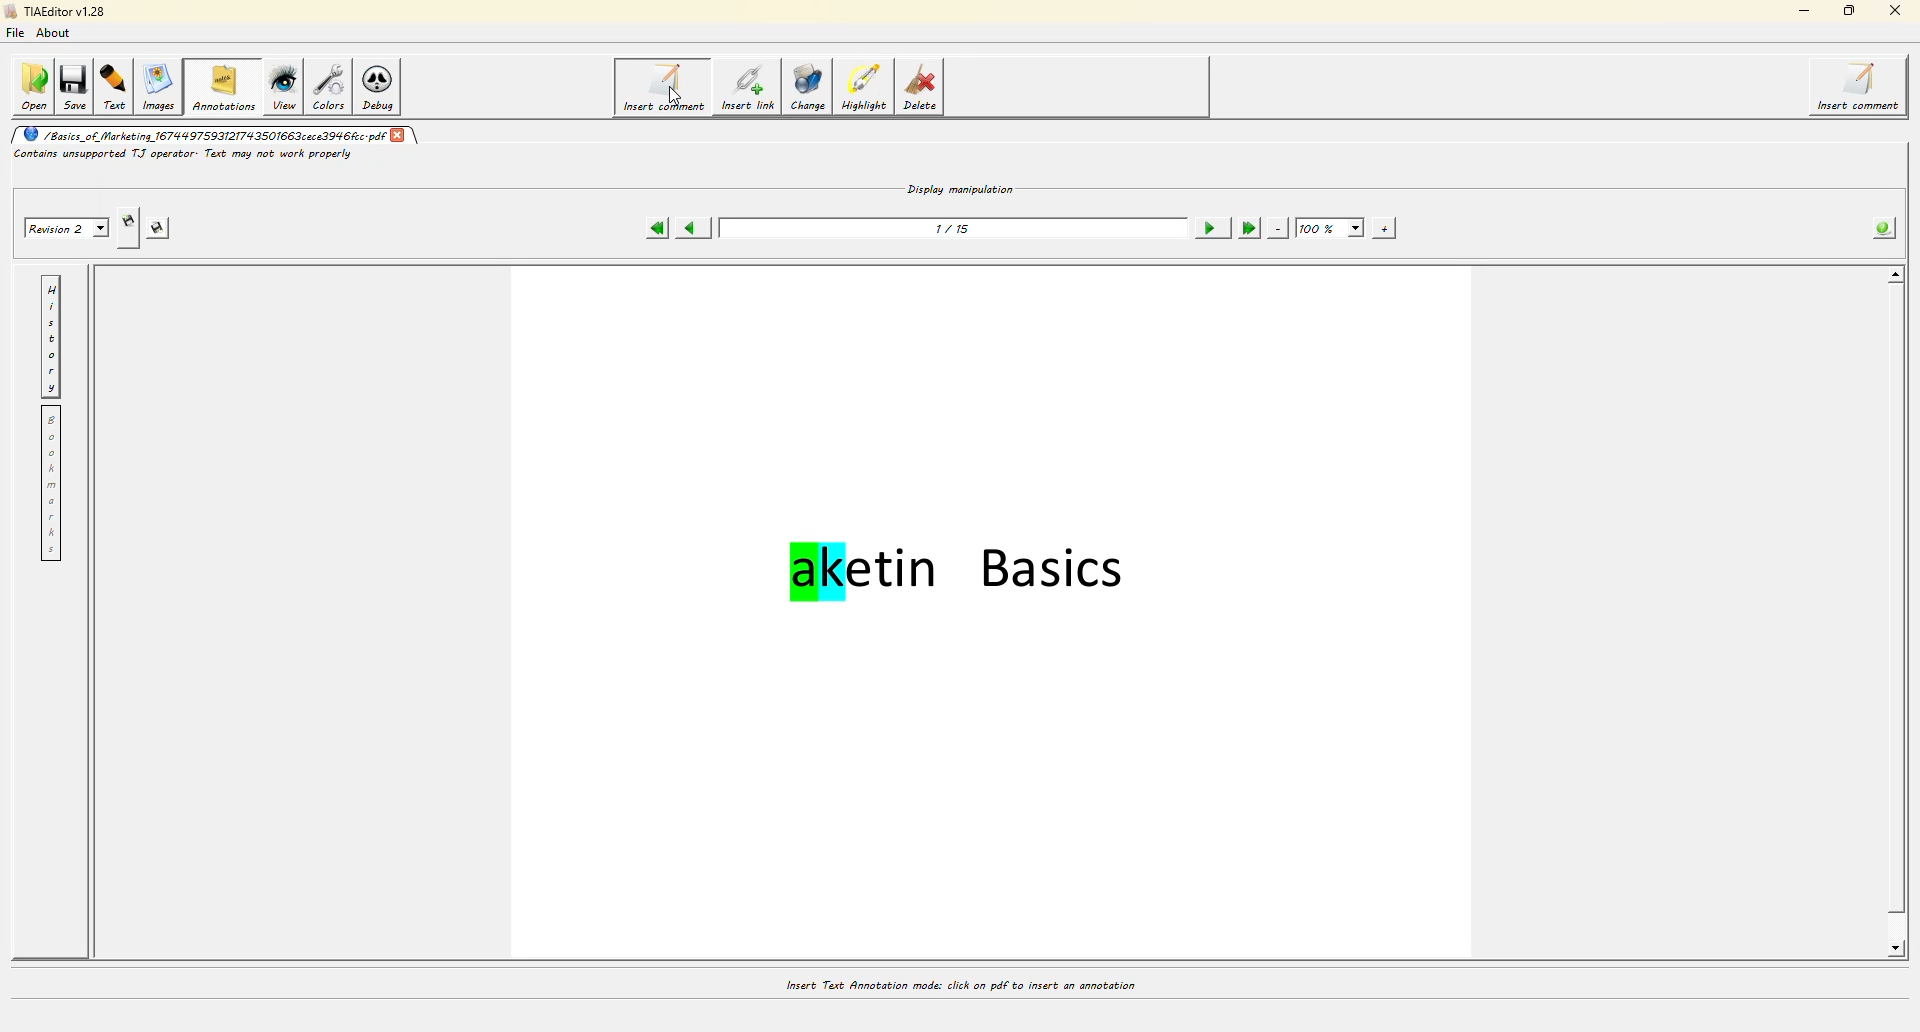 This screenshot has height=1032, width=1920. What do you see at coordinates (64, 226) in the screenshot?
I see `Revision 2` at bounding box center [64, 226].